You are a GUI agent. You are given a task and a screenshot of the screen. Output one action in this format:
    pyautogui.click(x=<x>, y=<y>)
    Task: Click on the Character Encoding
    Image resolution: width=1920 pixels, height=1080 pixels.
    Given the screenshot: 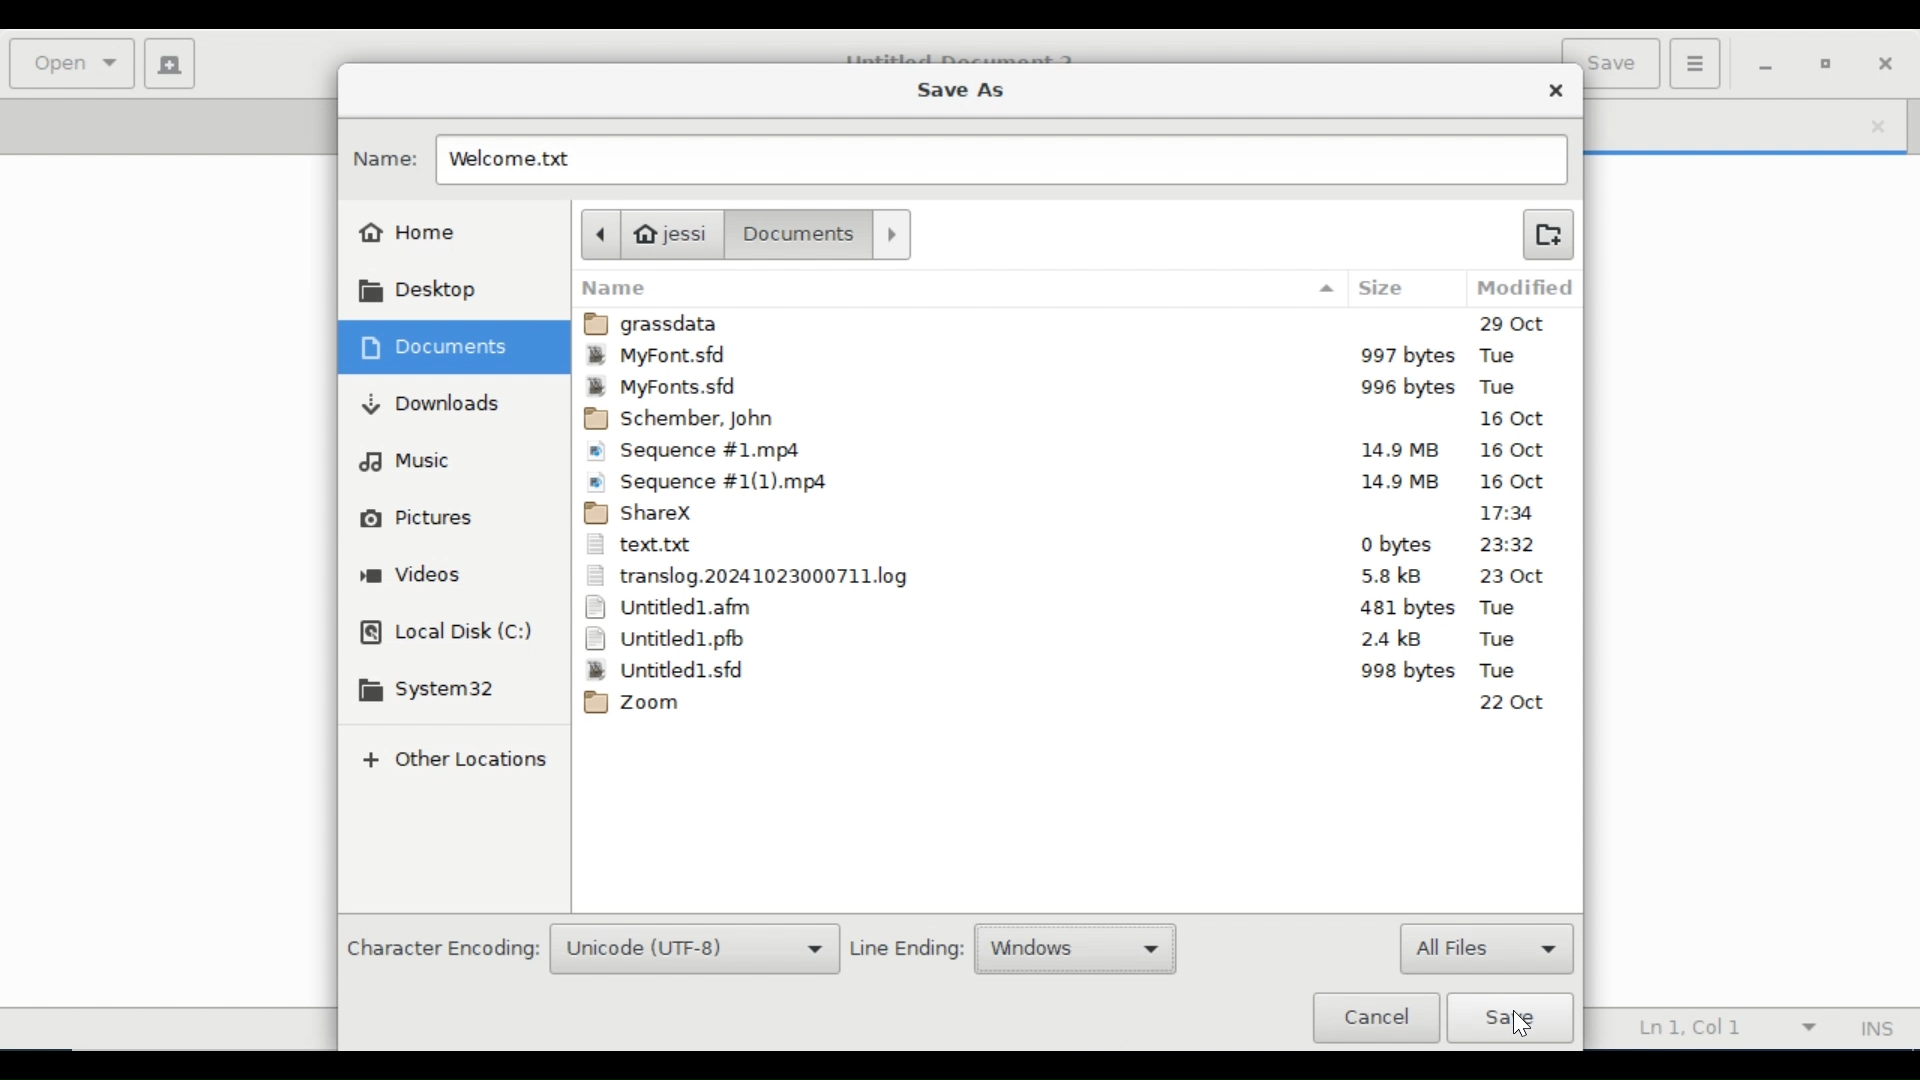 What is the action you would take?
    pyautogui.click(x=442, y=945)
    